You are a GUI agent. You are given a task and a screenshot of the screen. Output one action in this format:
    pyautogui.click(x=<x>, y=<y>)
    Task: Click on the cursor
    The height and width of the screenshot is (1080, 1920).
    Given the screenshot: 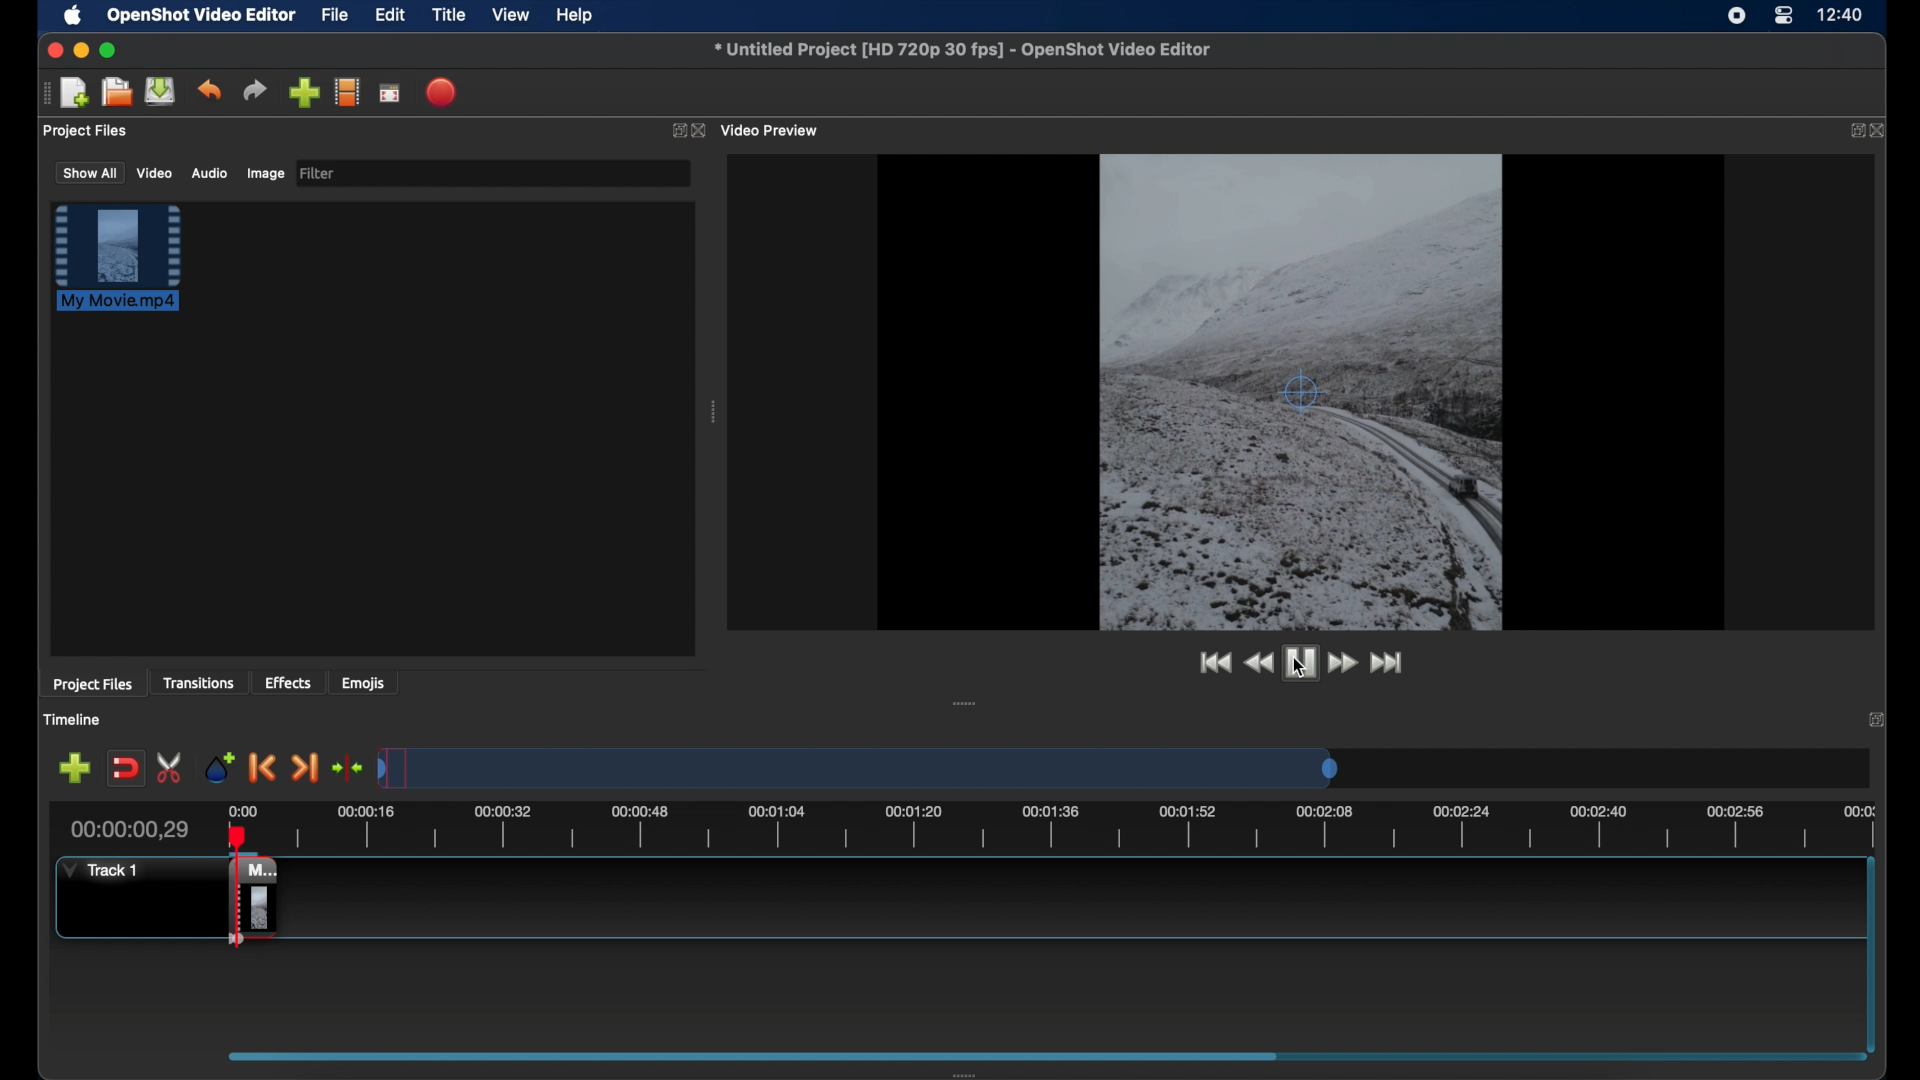 What is the action you would take?
    pyautogui.click(x=1299, y=668)
    